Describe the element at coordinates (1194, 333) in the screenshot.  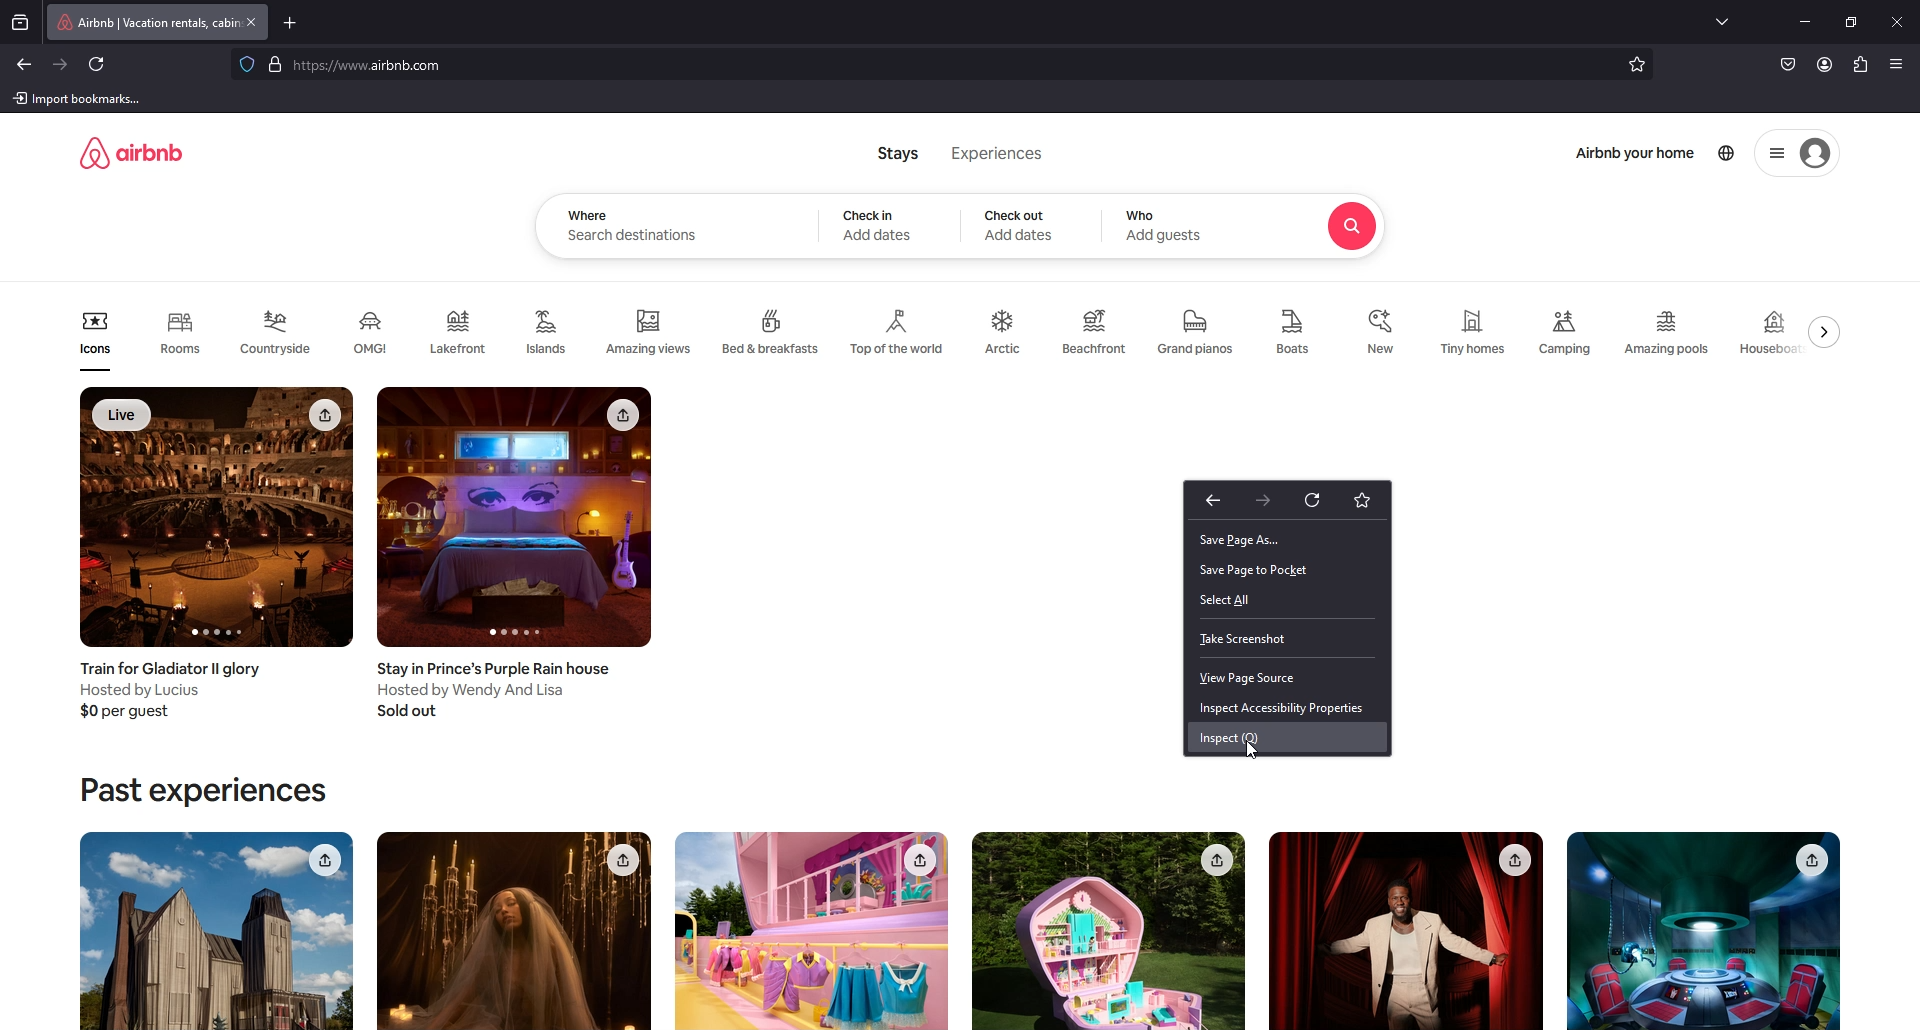
I see `grand pianos ` at that location.